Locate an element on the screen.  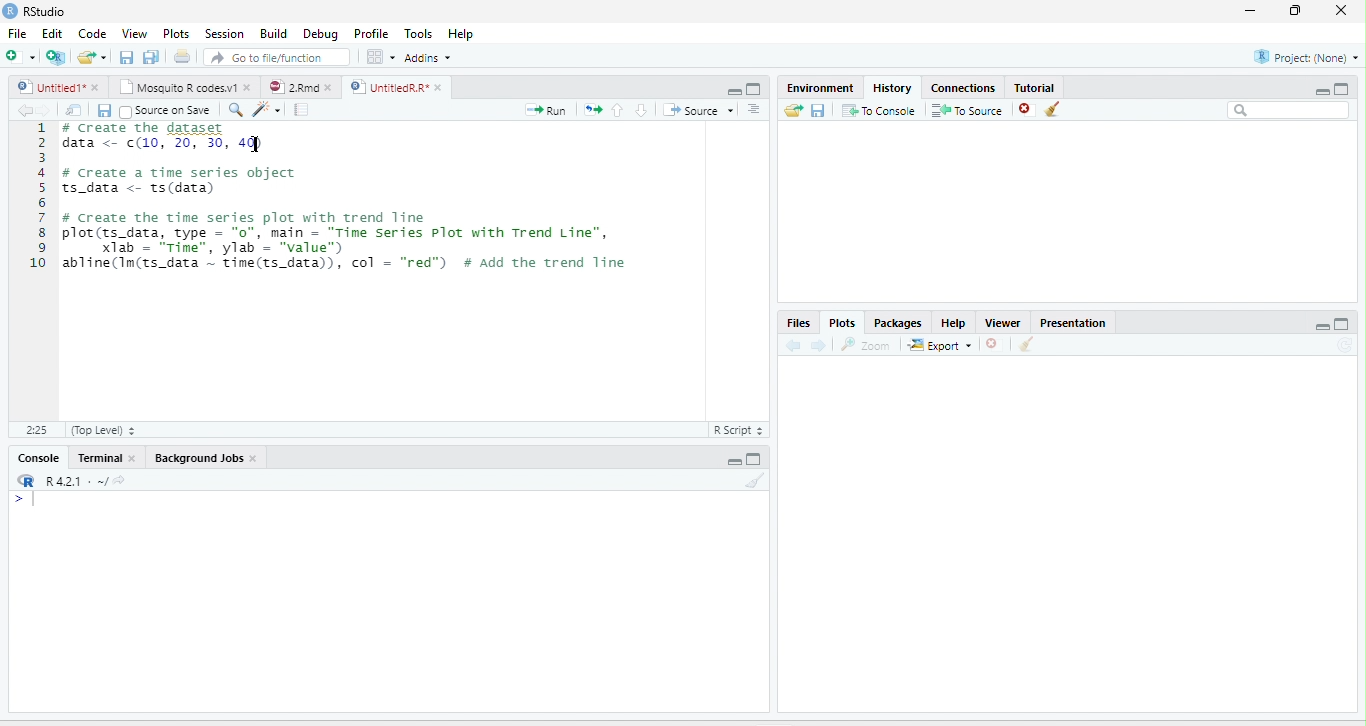
Go to next section/chunk is located at coordinates (641, 110).